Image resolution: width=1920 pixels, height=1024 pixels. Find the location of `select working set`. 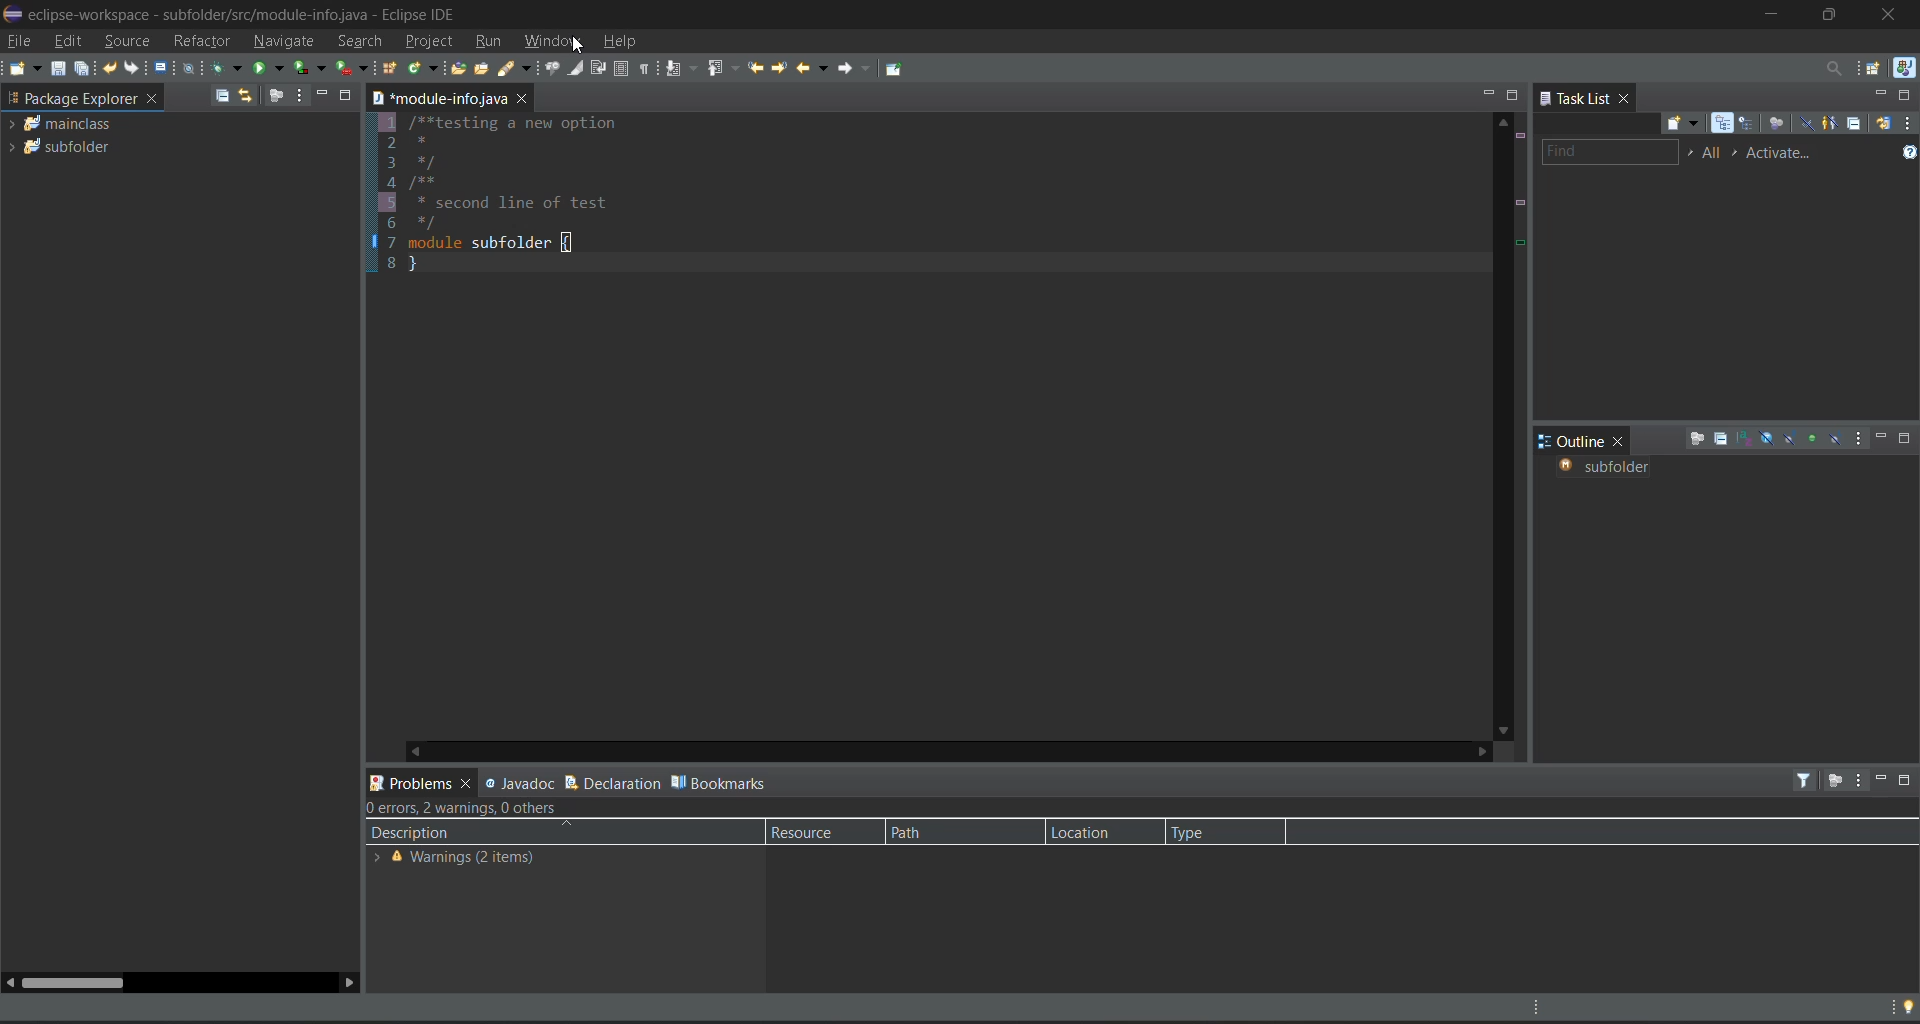

select working set is located at coordinates (1692, 156).